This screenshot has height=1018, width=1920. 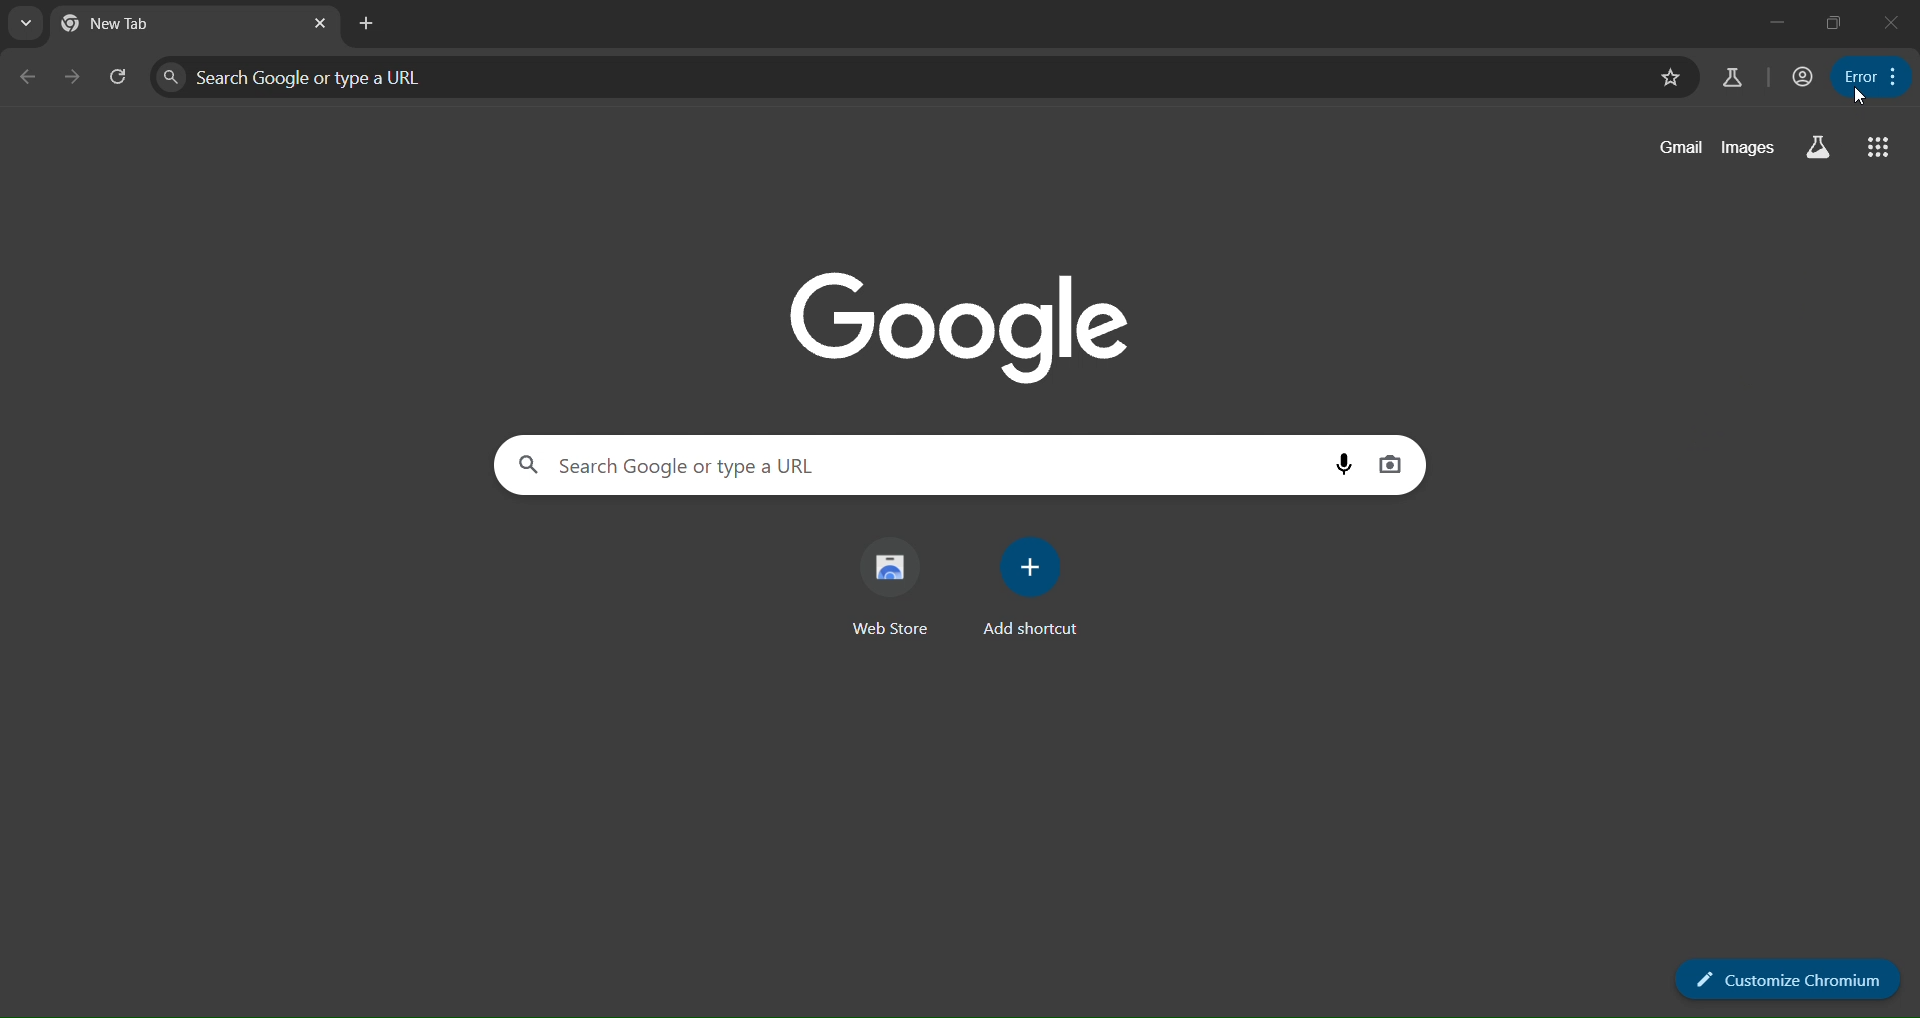 What do you see at coordinates (964, 320) in the screenshot?
I see `image` at bounding box center [964, 320].